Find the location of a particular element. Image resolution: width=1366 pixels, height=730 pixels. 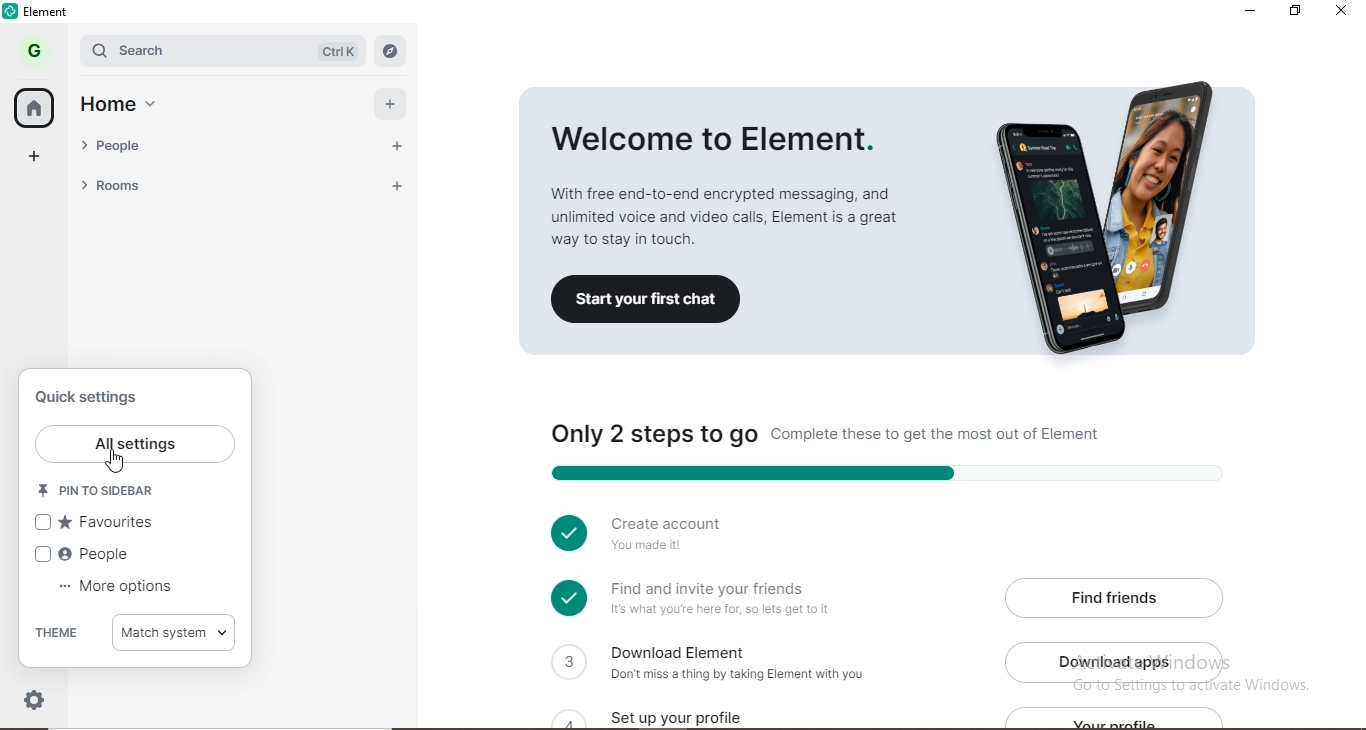

3 is located at coordinates (567, 660).